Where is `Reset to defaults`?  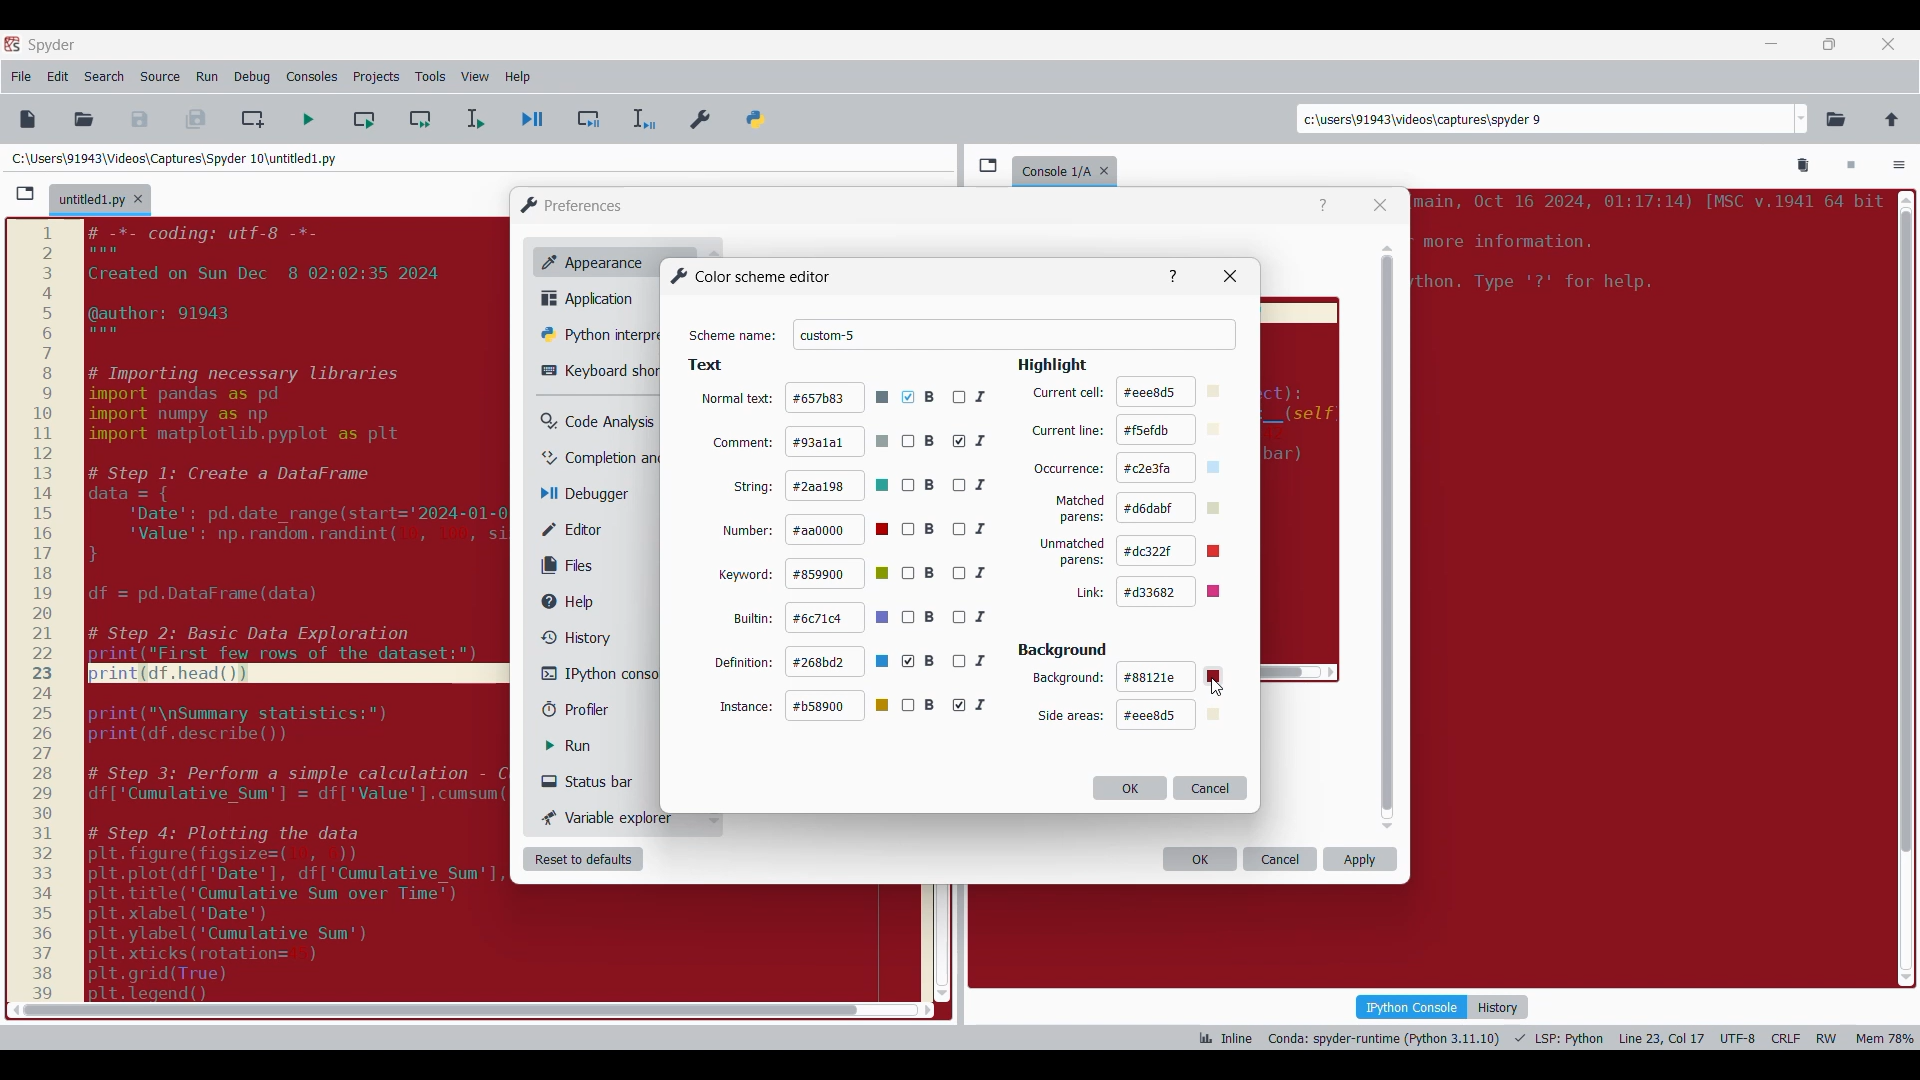
Reset to defaults is located at coordinates (583, 859).